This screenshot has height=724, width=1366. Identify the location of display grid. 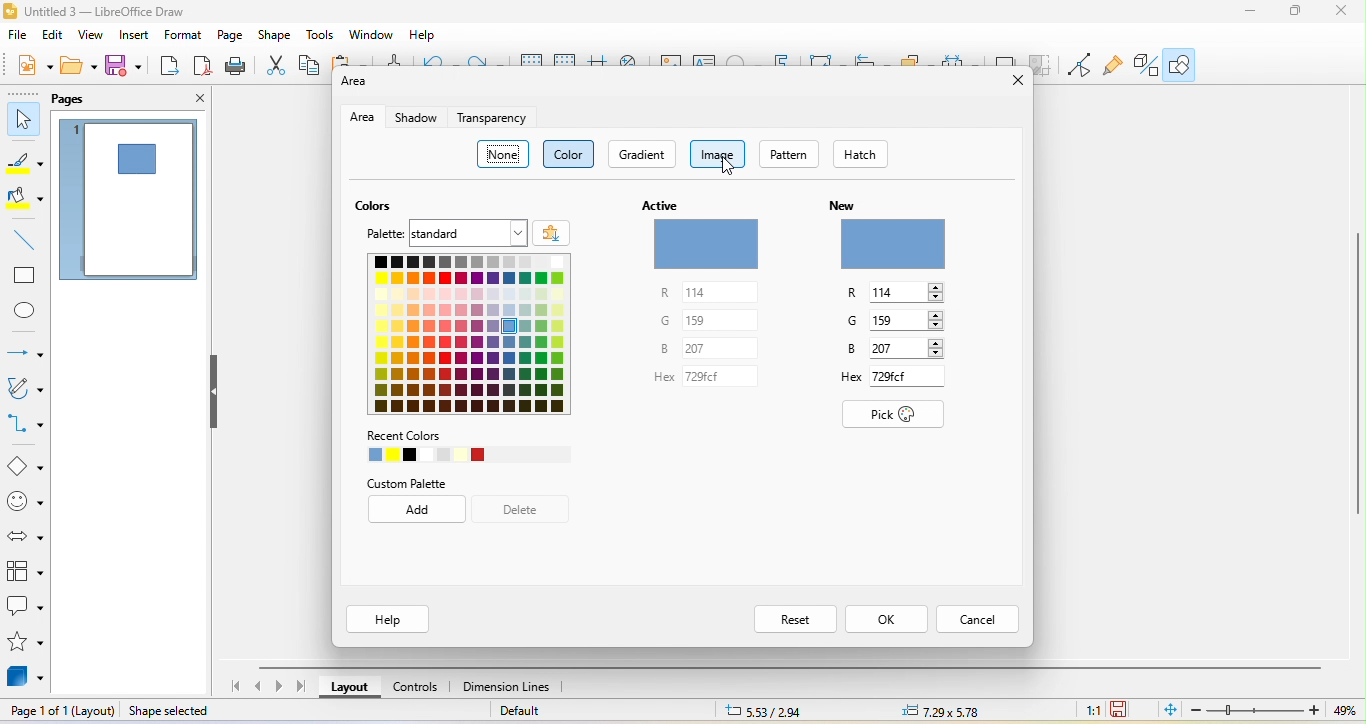
(528, 58).